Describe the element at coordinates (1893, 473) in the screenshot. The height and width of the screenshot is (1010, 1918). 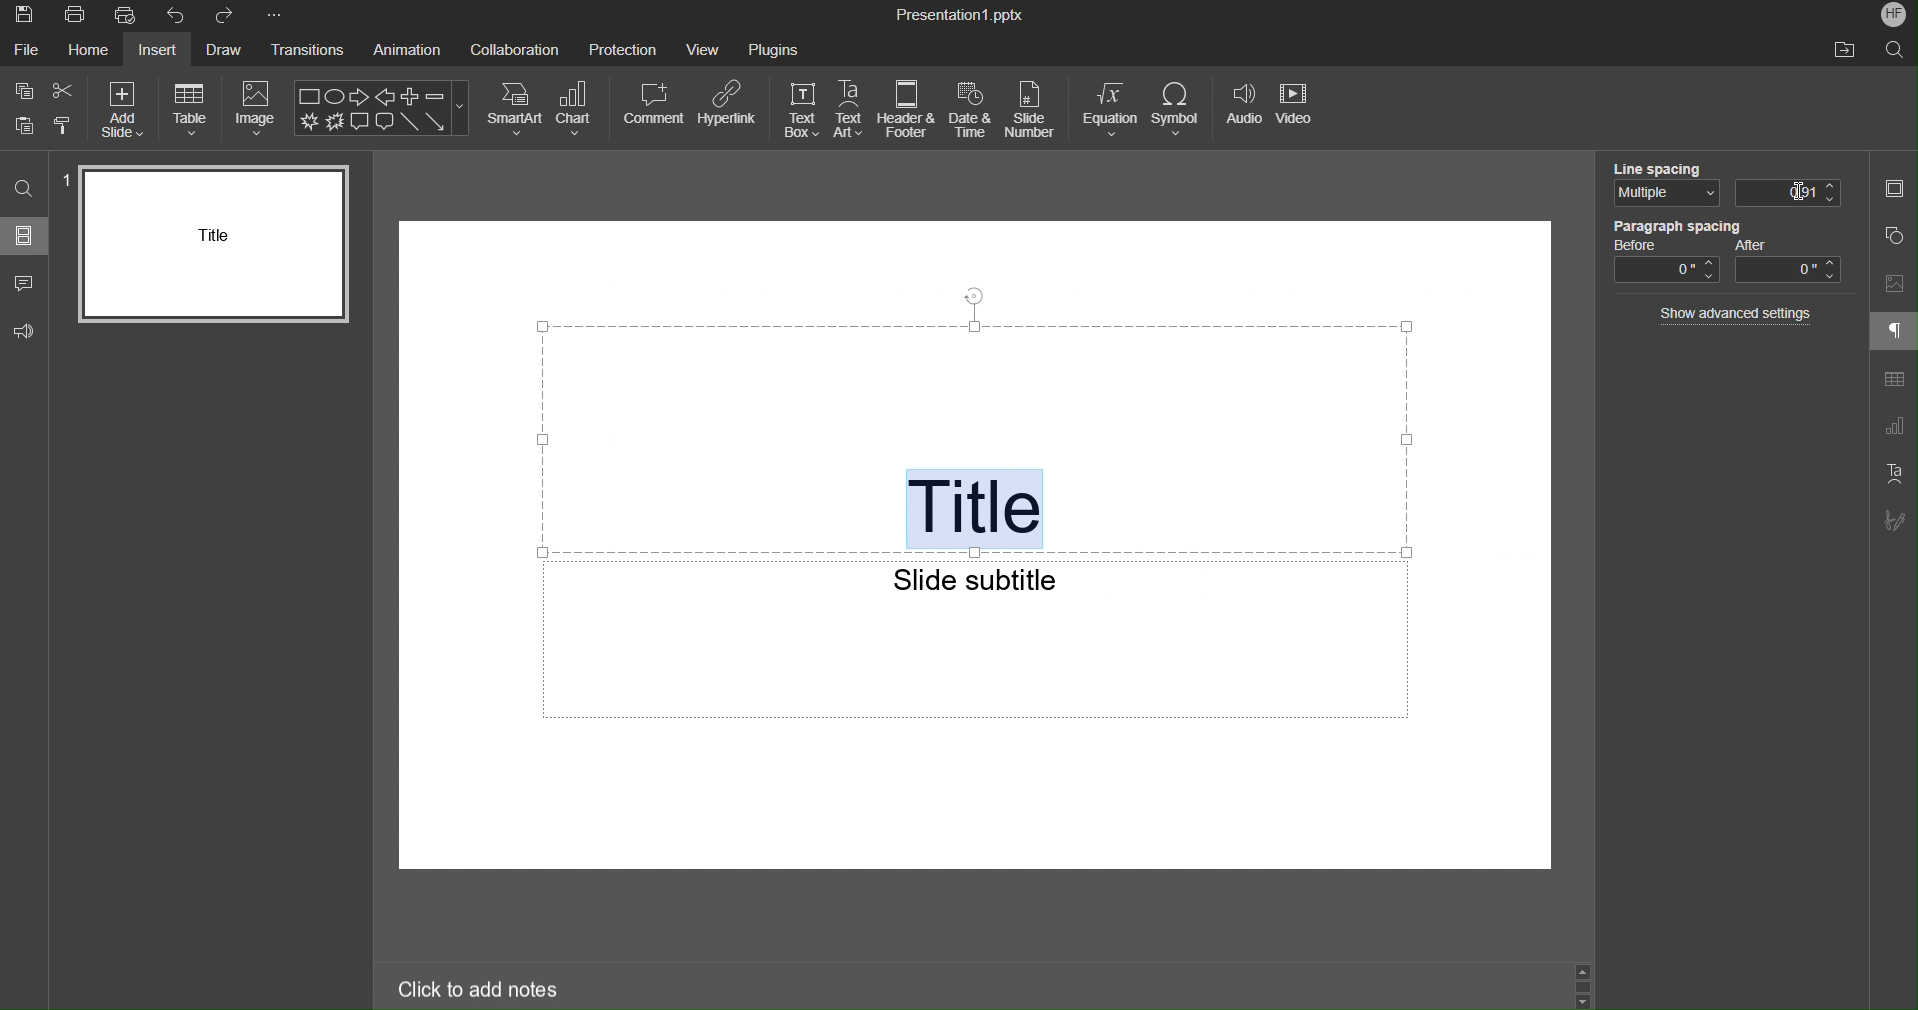
I see `Text Art` at that location.